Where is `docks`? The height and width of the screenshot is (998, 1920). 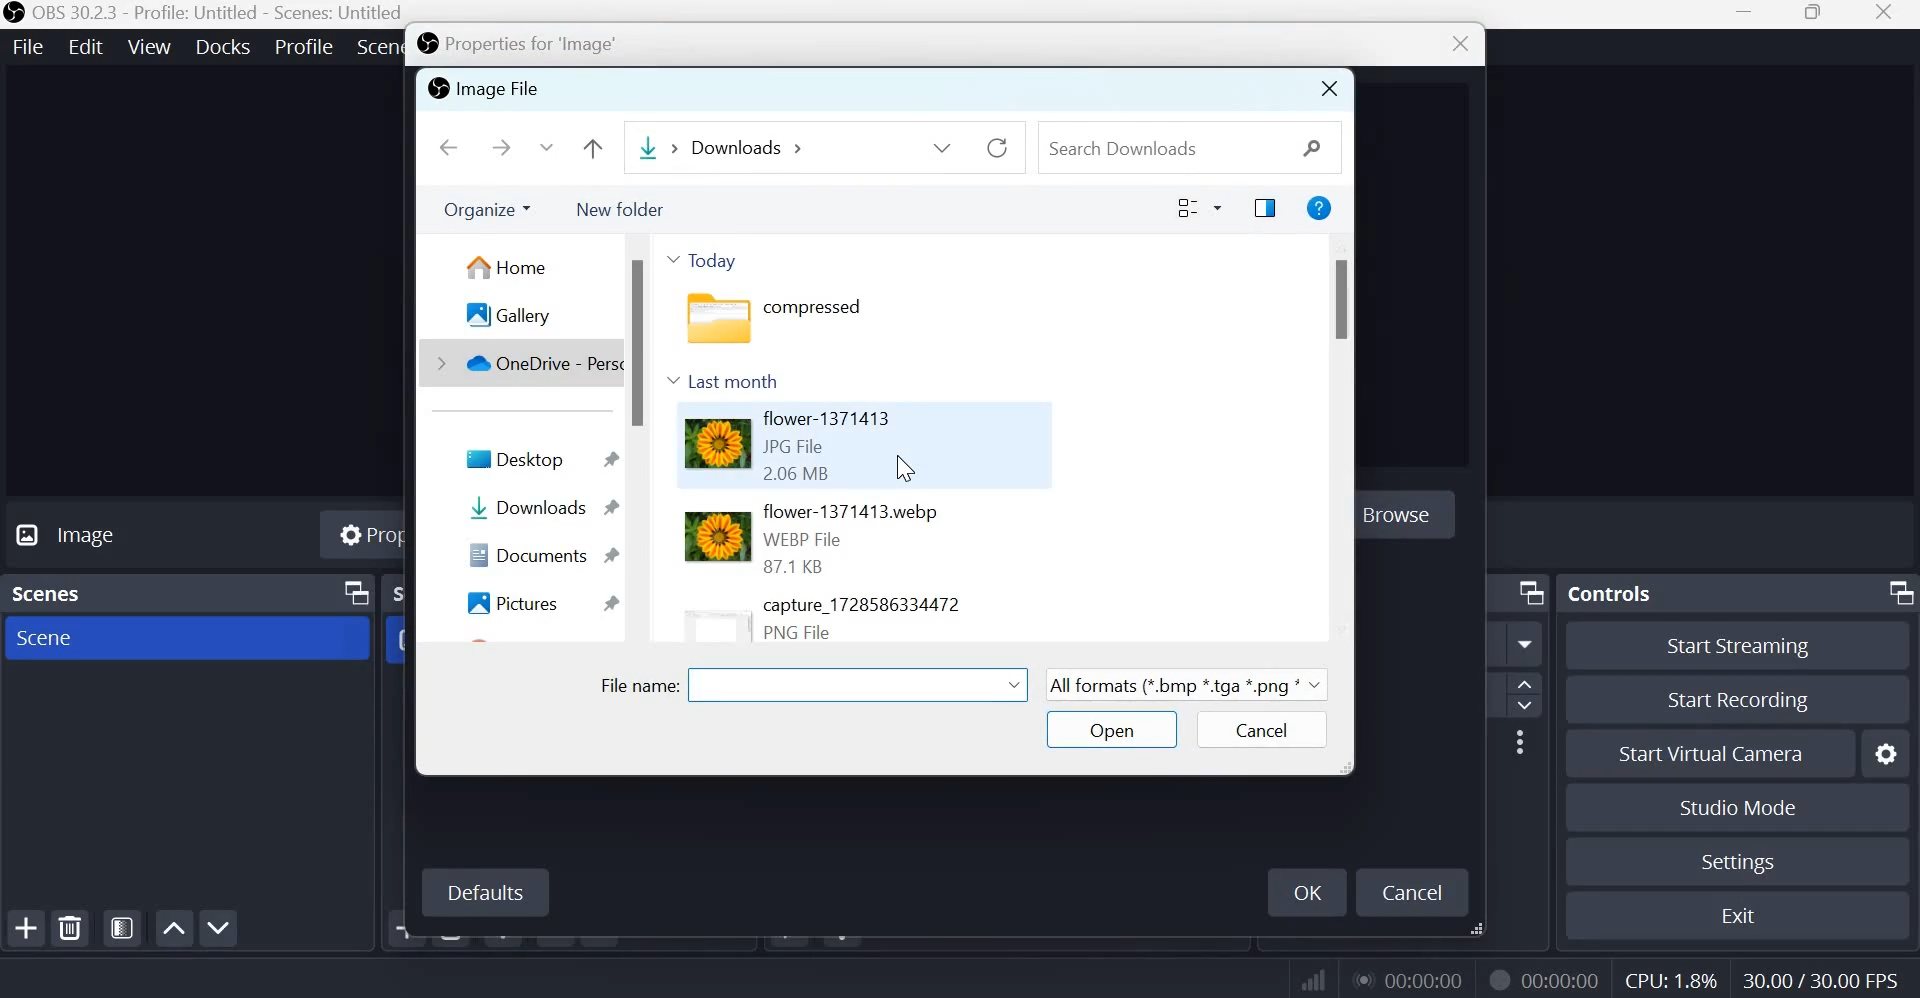 docks is located at coordinates (226, 45).